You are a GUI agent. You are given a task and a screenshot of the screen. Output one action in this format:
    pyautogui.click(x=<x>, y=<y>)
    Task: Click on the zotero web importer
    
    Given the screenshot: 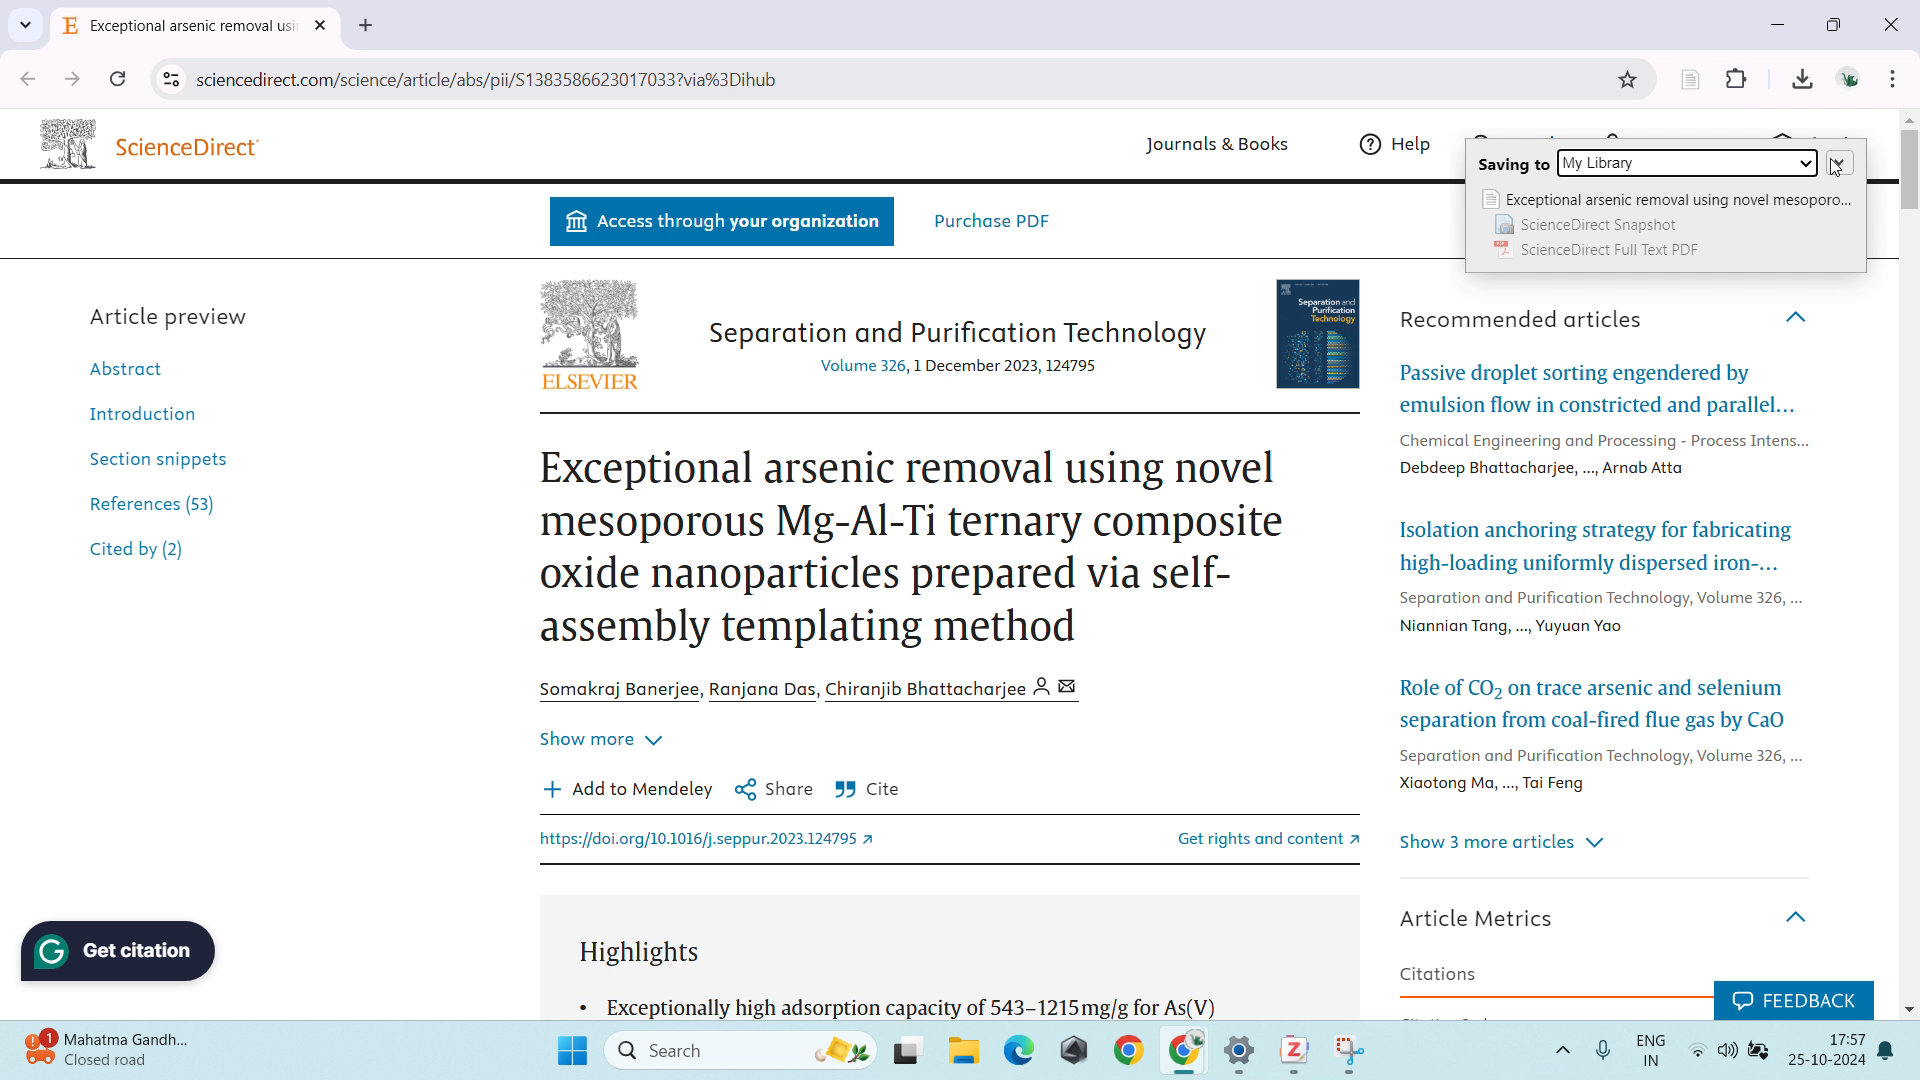 What is the action you would take?
    pyautogui.click(x=1690, y=78)
    